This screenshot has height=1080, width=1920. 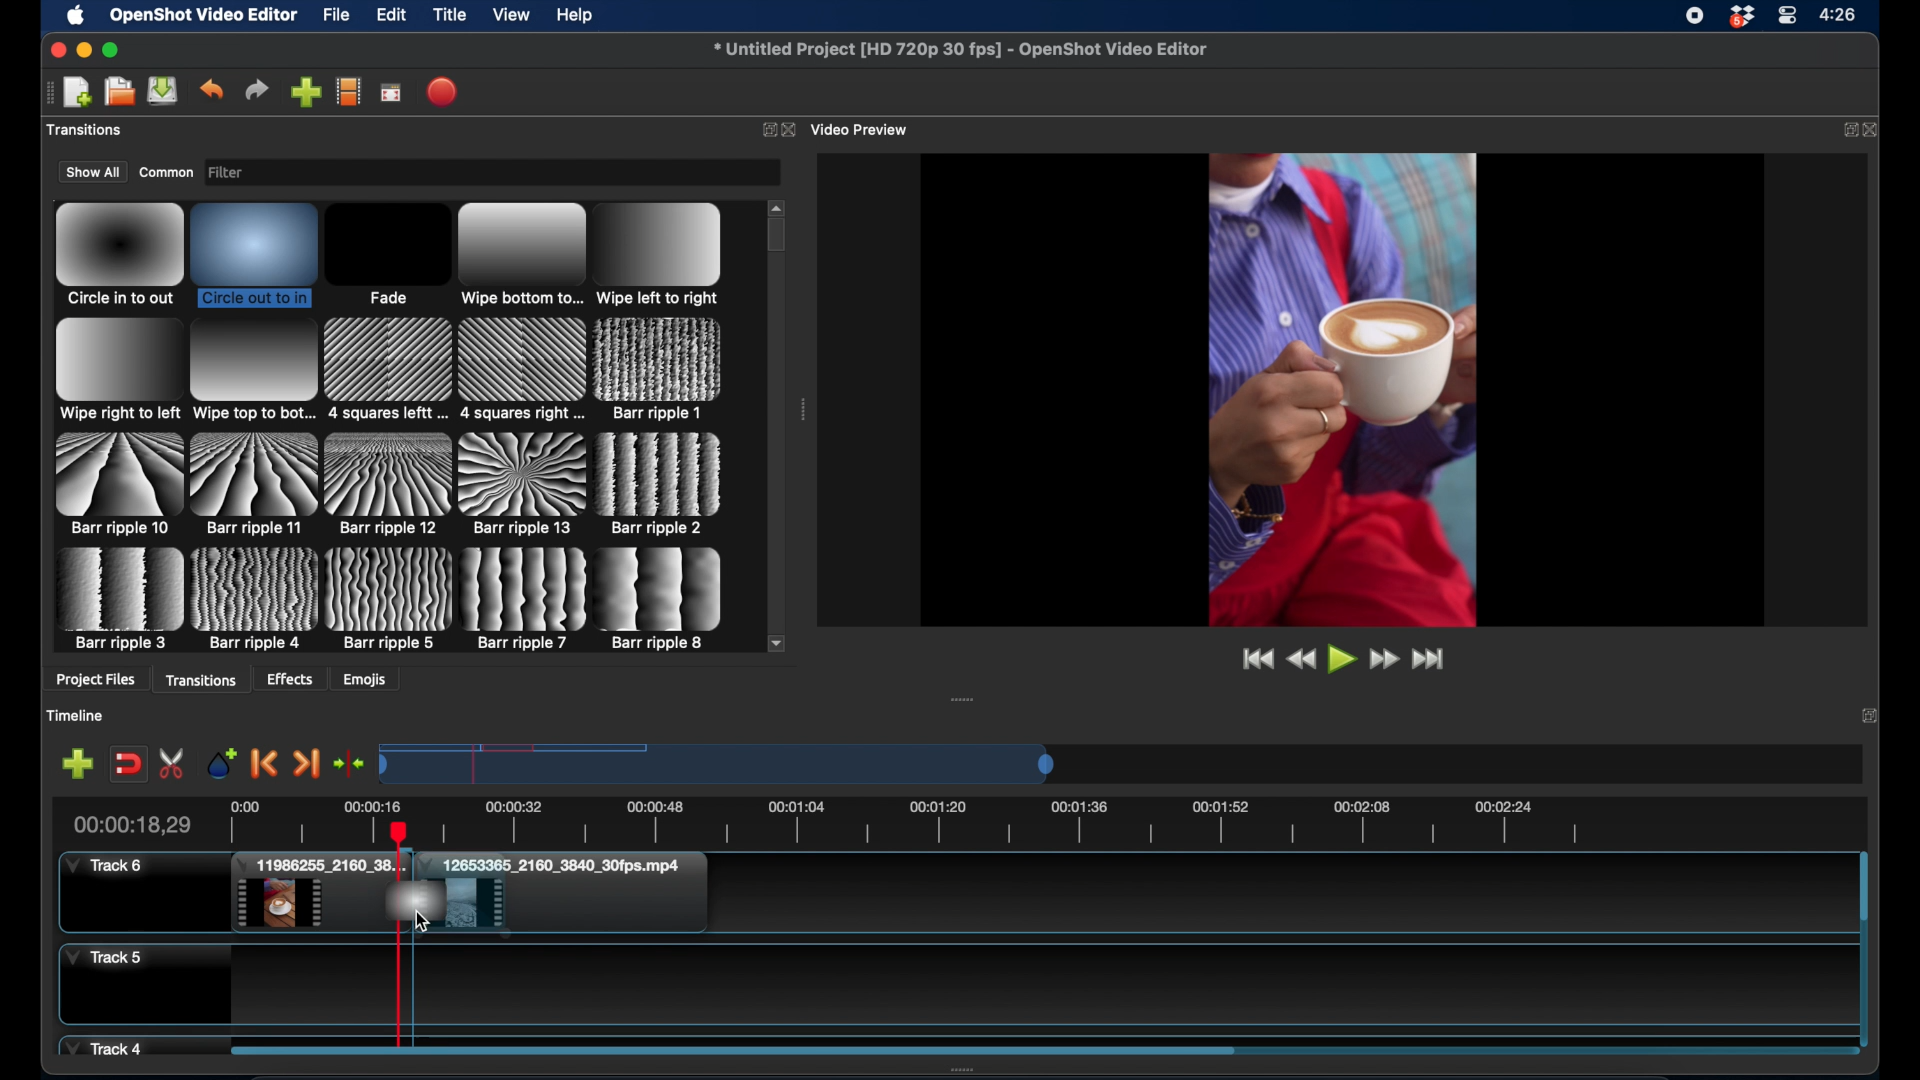 I want to click on expand, so click(x=1845, y=129).